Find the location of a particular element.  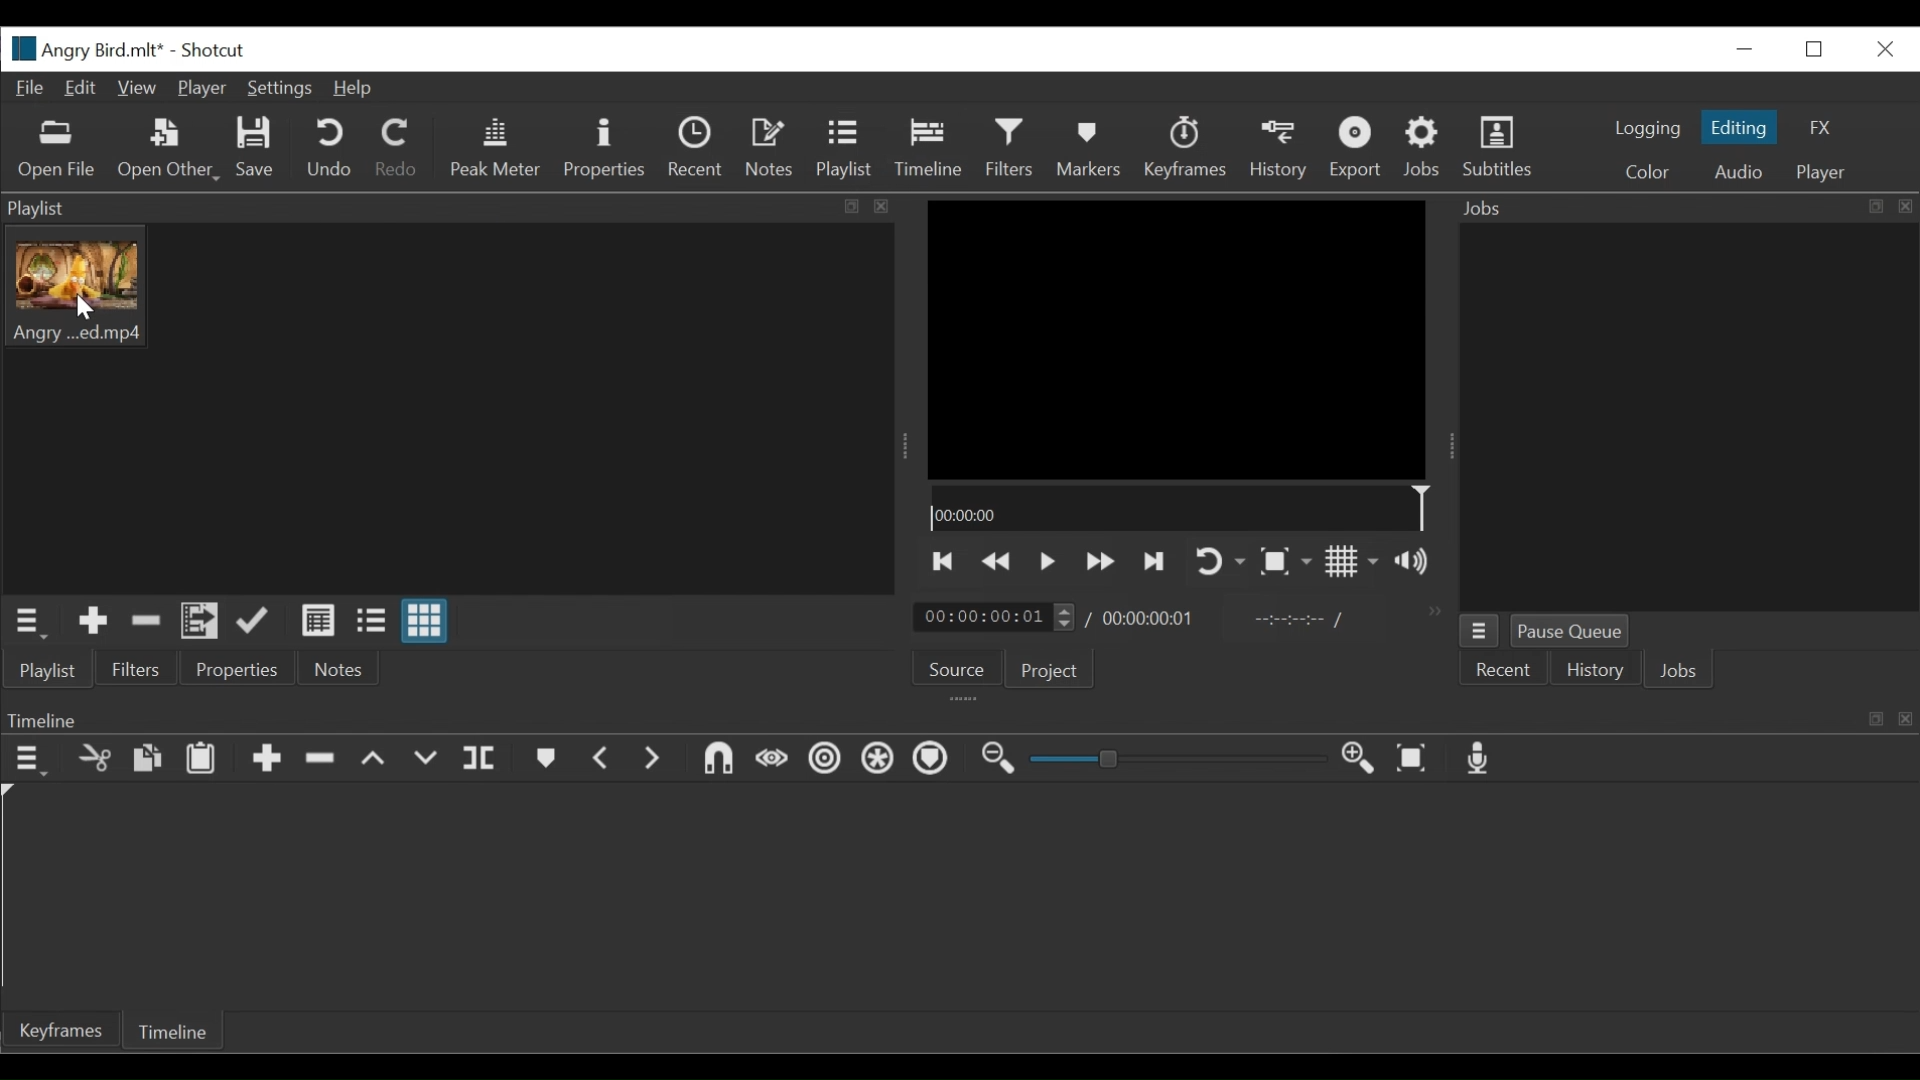

Record audio is located at coordinates (1477, 761).